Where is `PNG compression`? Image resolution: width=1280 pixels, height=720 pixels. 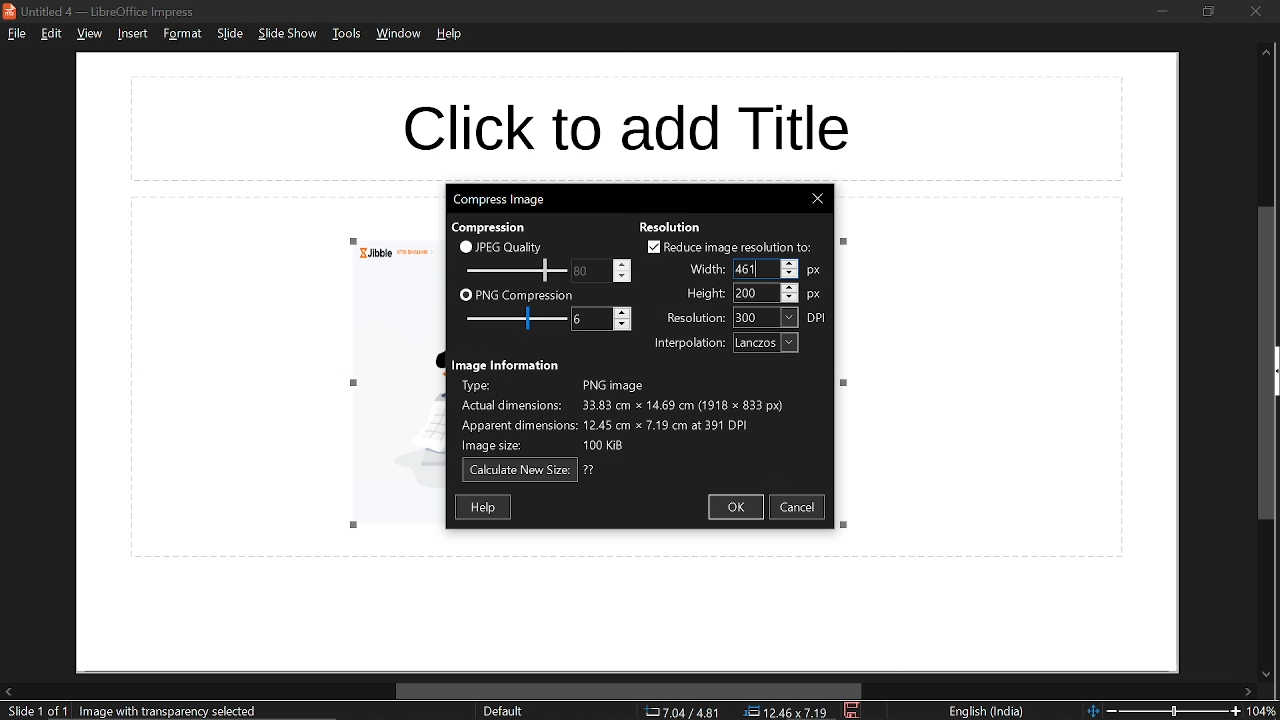 PNG compression is located at coordinates (526, 294).